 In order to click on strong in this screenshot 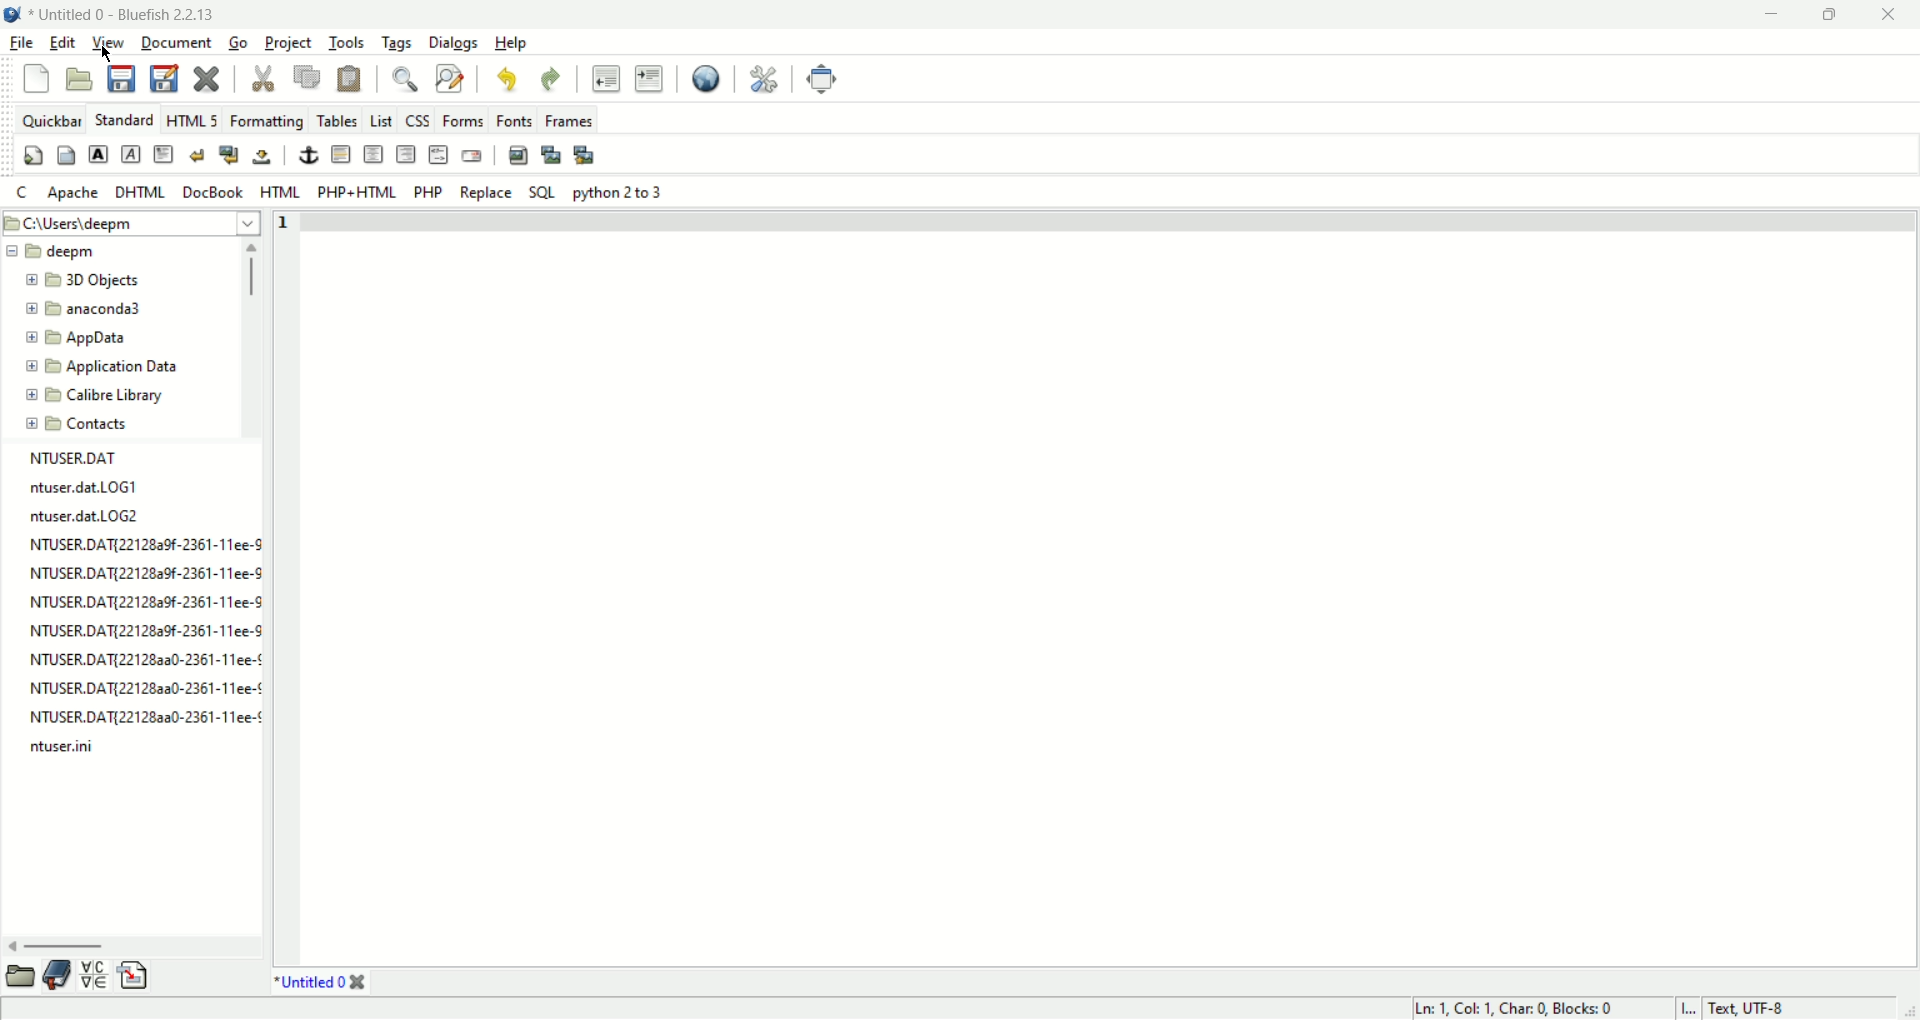, I will do `click(99, 156)`.